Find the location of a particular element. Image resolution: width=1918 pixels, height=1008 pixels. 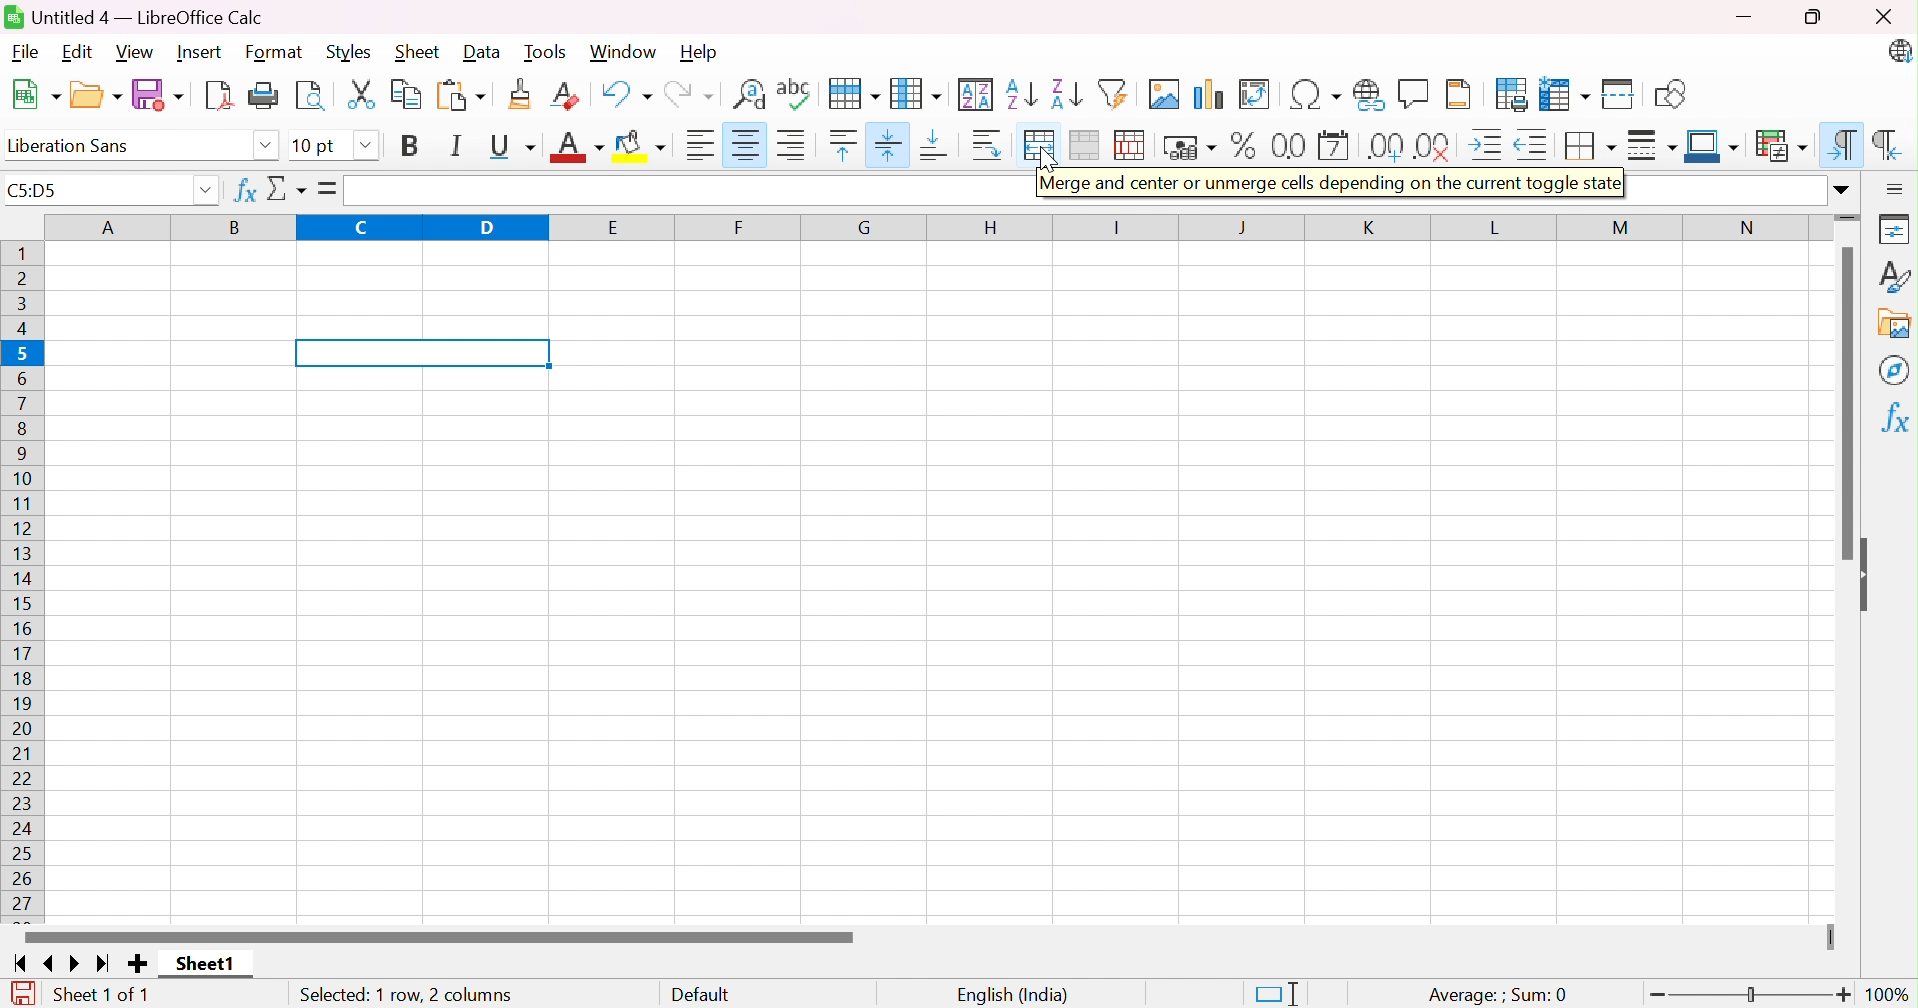

Clone Formatting is located at coordinates (522, 94).